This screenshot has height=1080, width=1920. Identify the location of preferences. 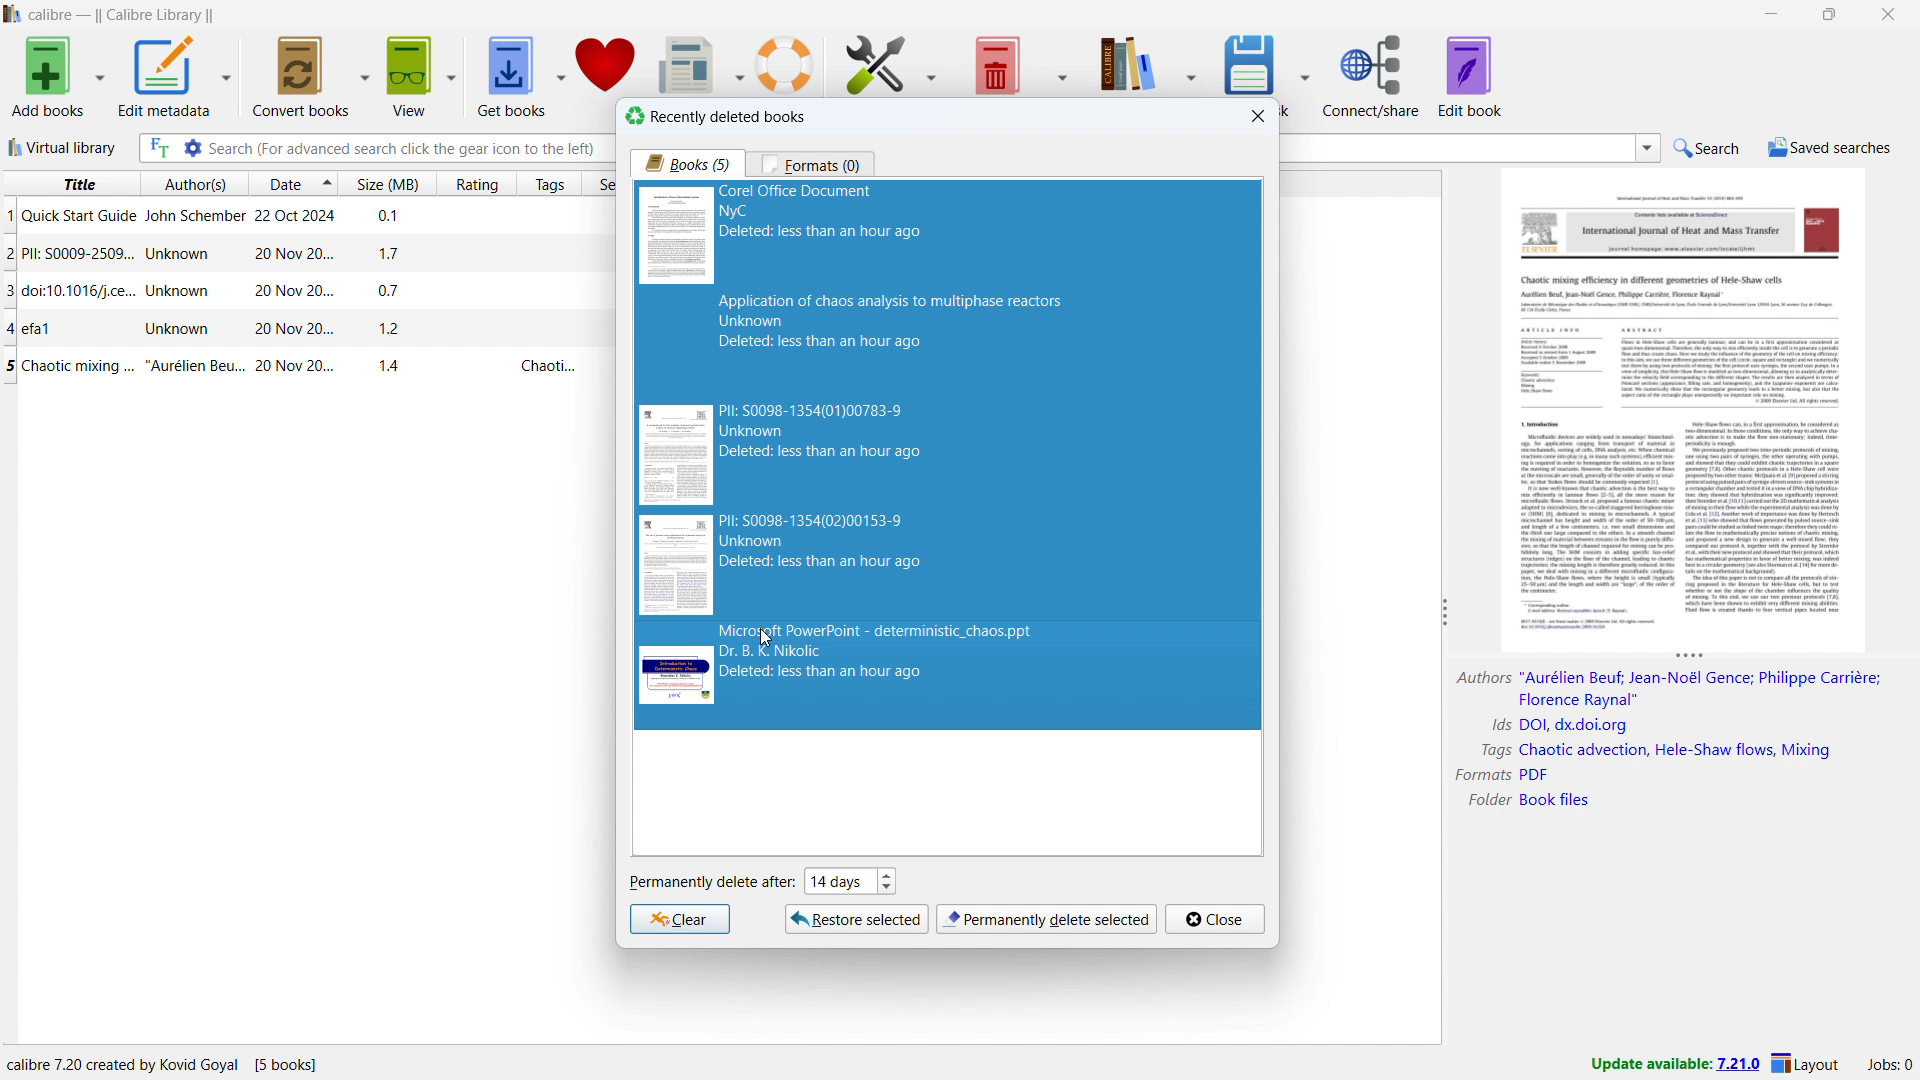
(877, 63).